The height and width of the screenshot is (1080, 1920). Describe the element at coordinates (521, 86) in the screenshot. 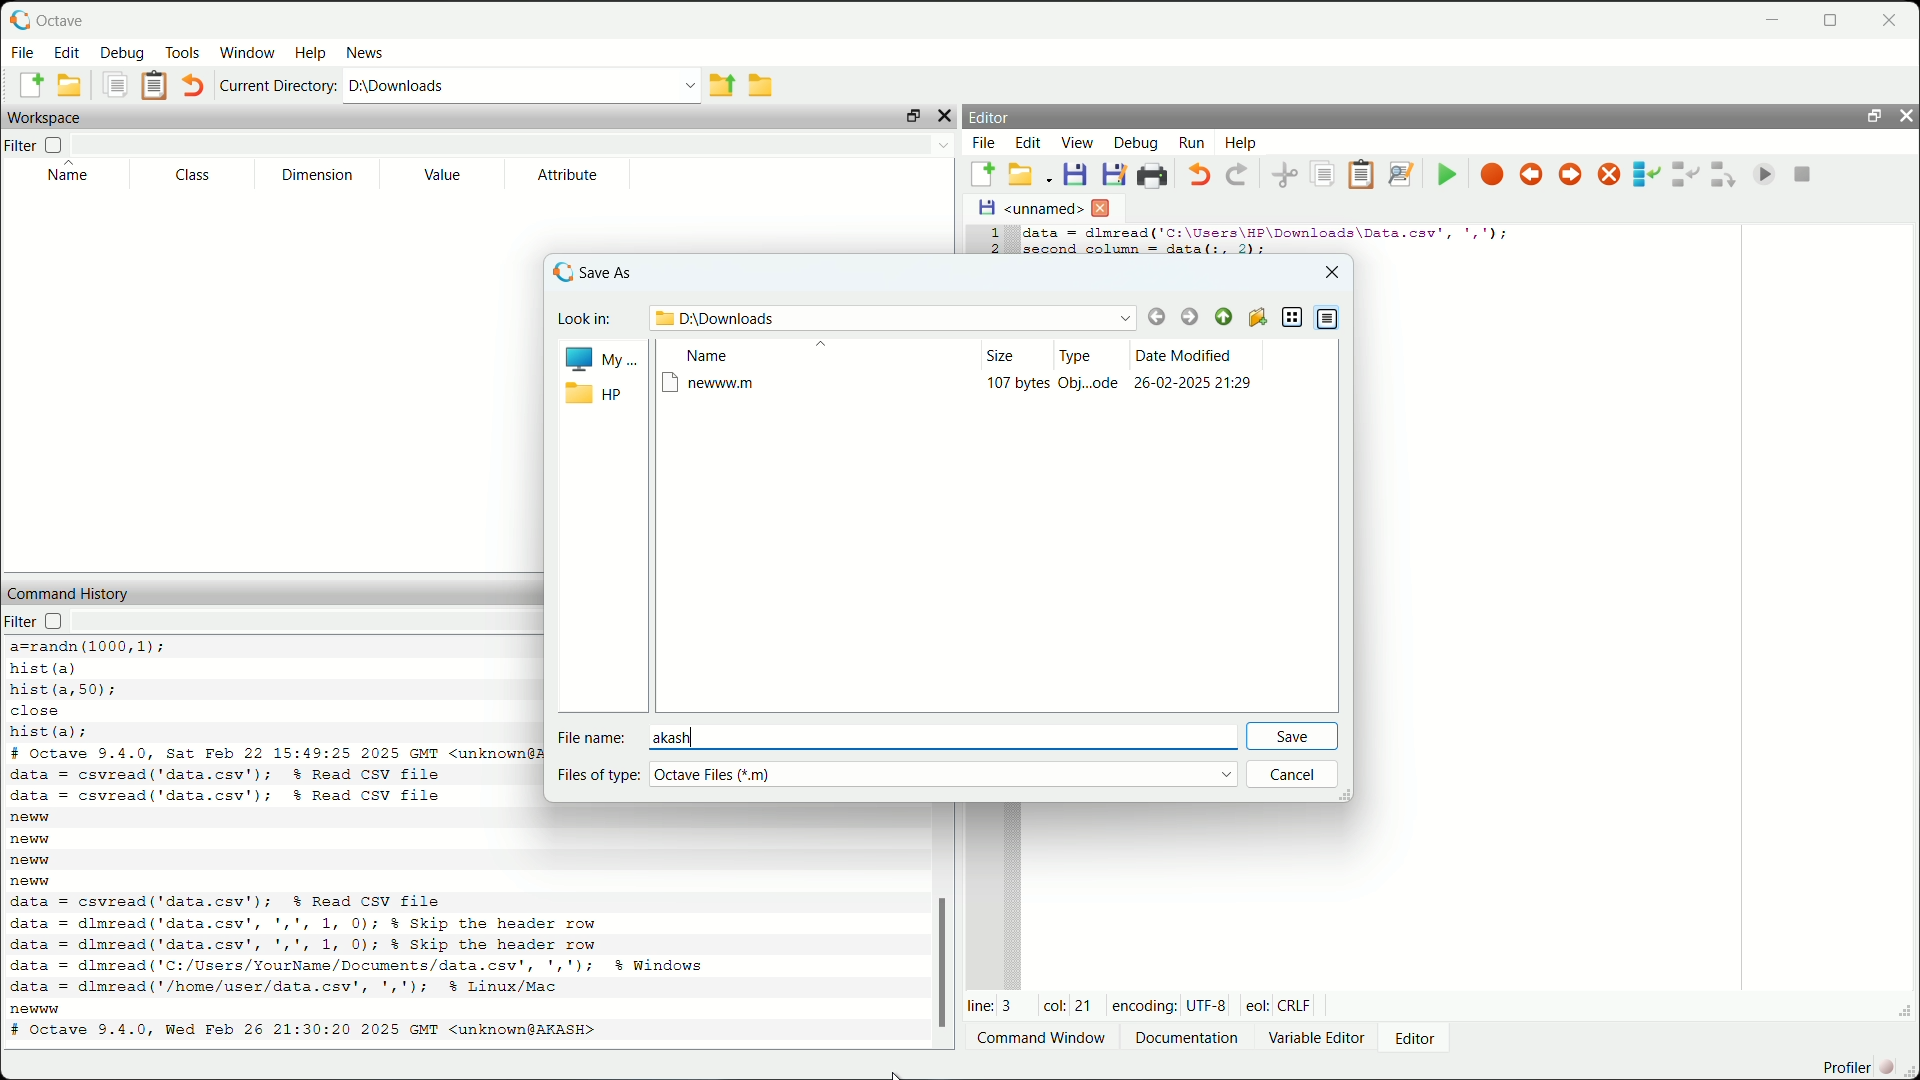

I see `enter directory name` at that location.